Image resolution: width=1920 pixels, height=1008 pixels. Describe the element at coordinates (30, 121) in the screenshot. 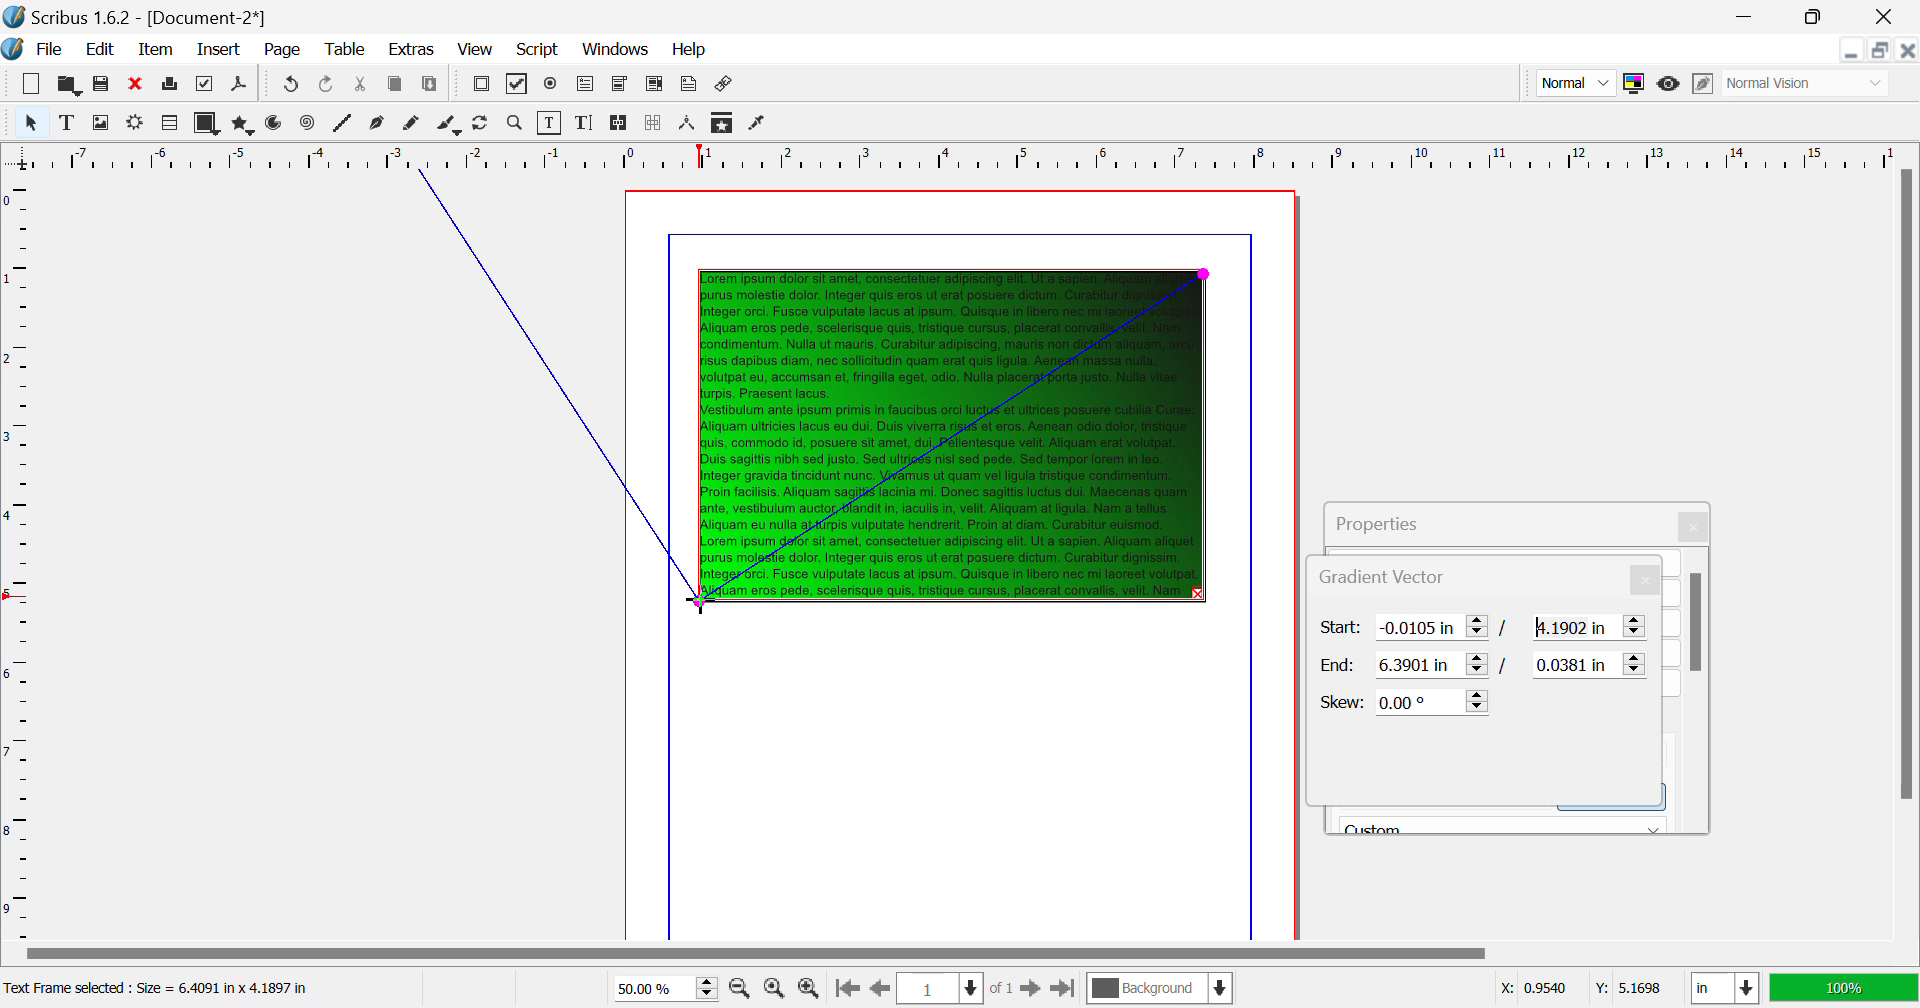

I see `Select` at that location.